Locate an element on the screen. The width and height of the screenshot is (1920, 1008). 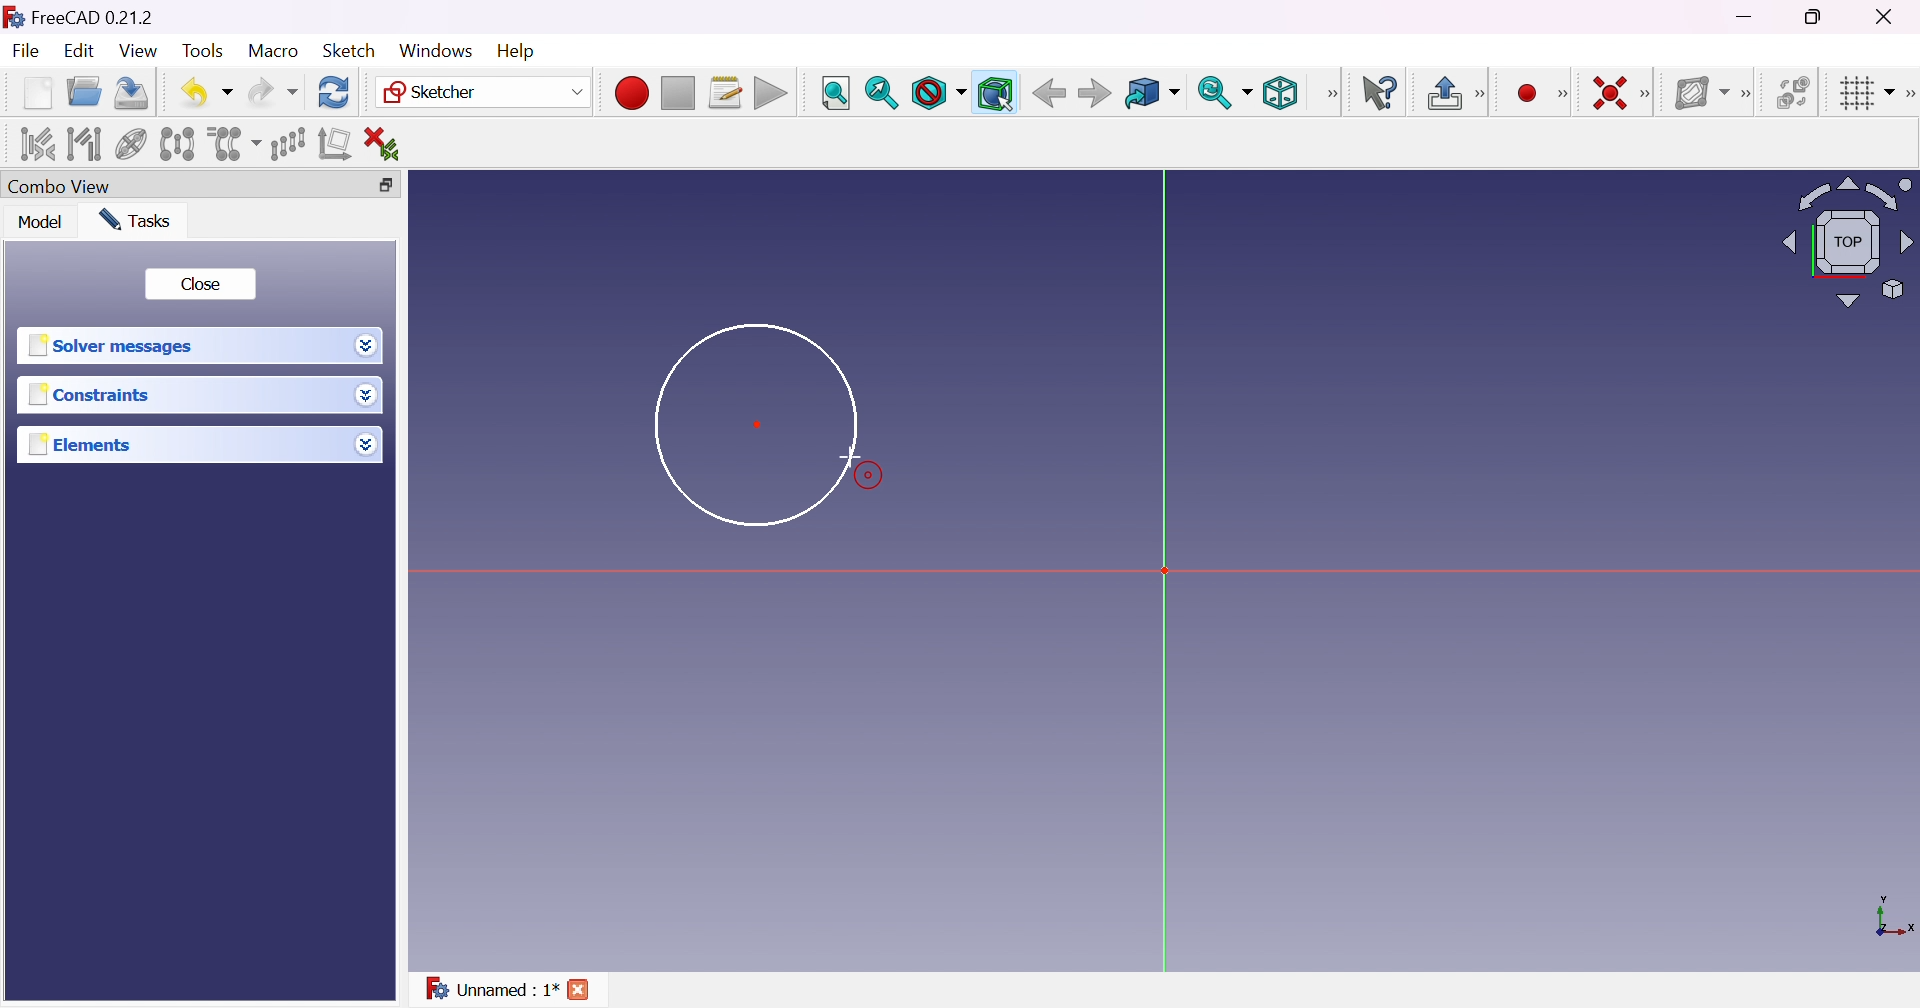
Unnamed : 1* is located at coordinates (490, 987).